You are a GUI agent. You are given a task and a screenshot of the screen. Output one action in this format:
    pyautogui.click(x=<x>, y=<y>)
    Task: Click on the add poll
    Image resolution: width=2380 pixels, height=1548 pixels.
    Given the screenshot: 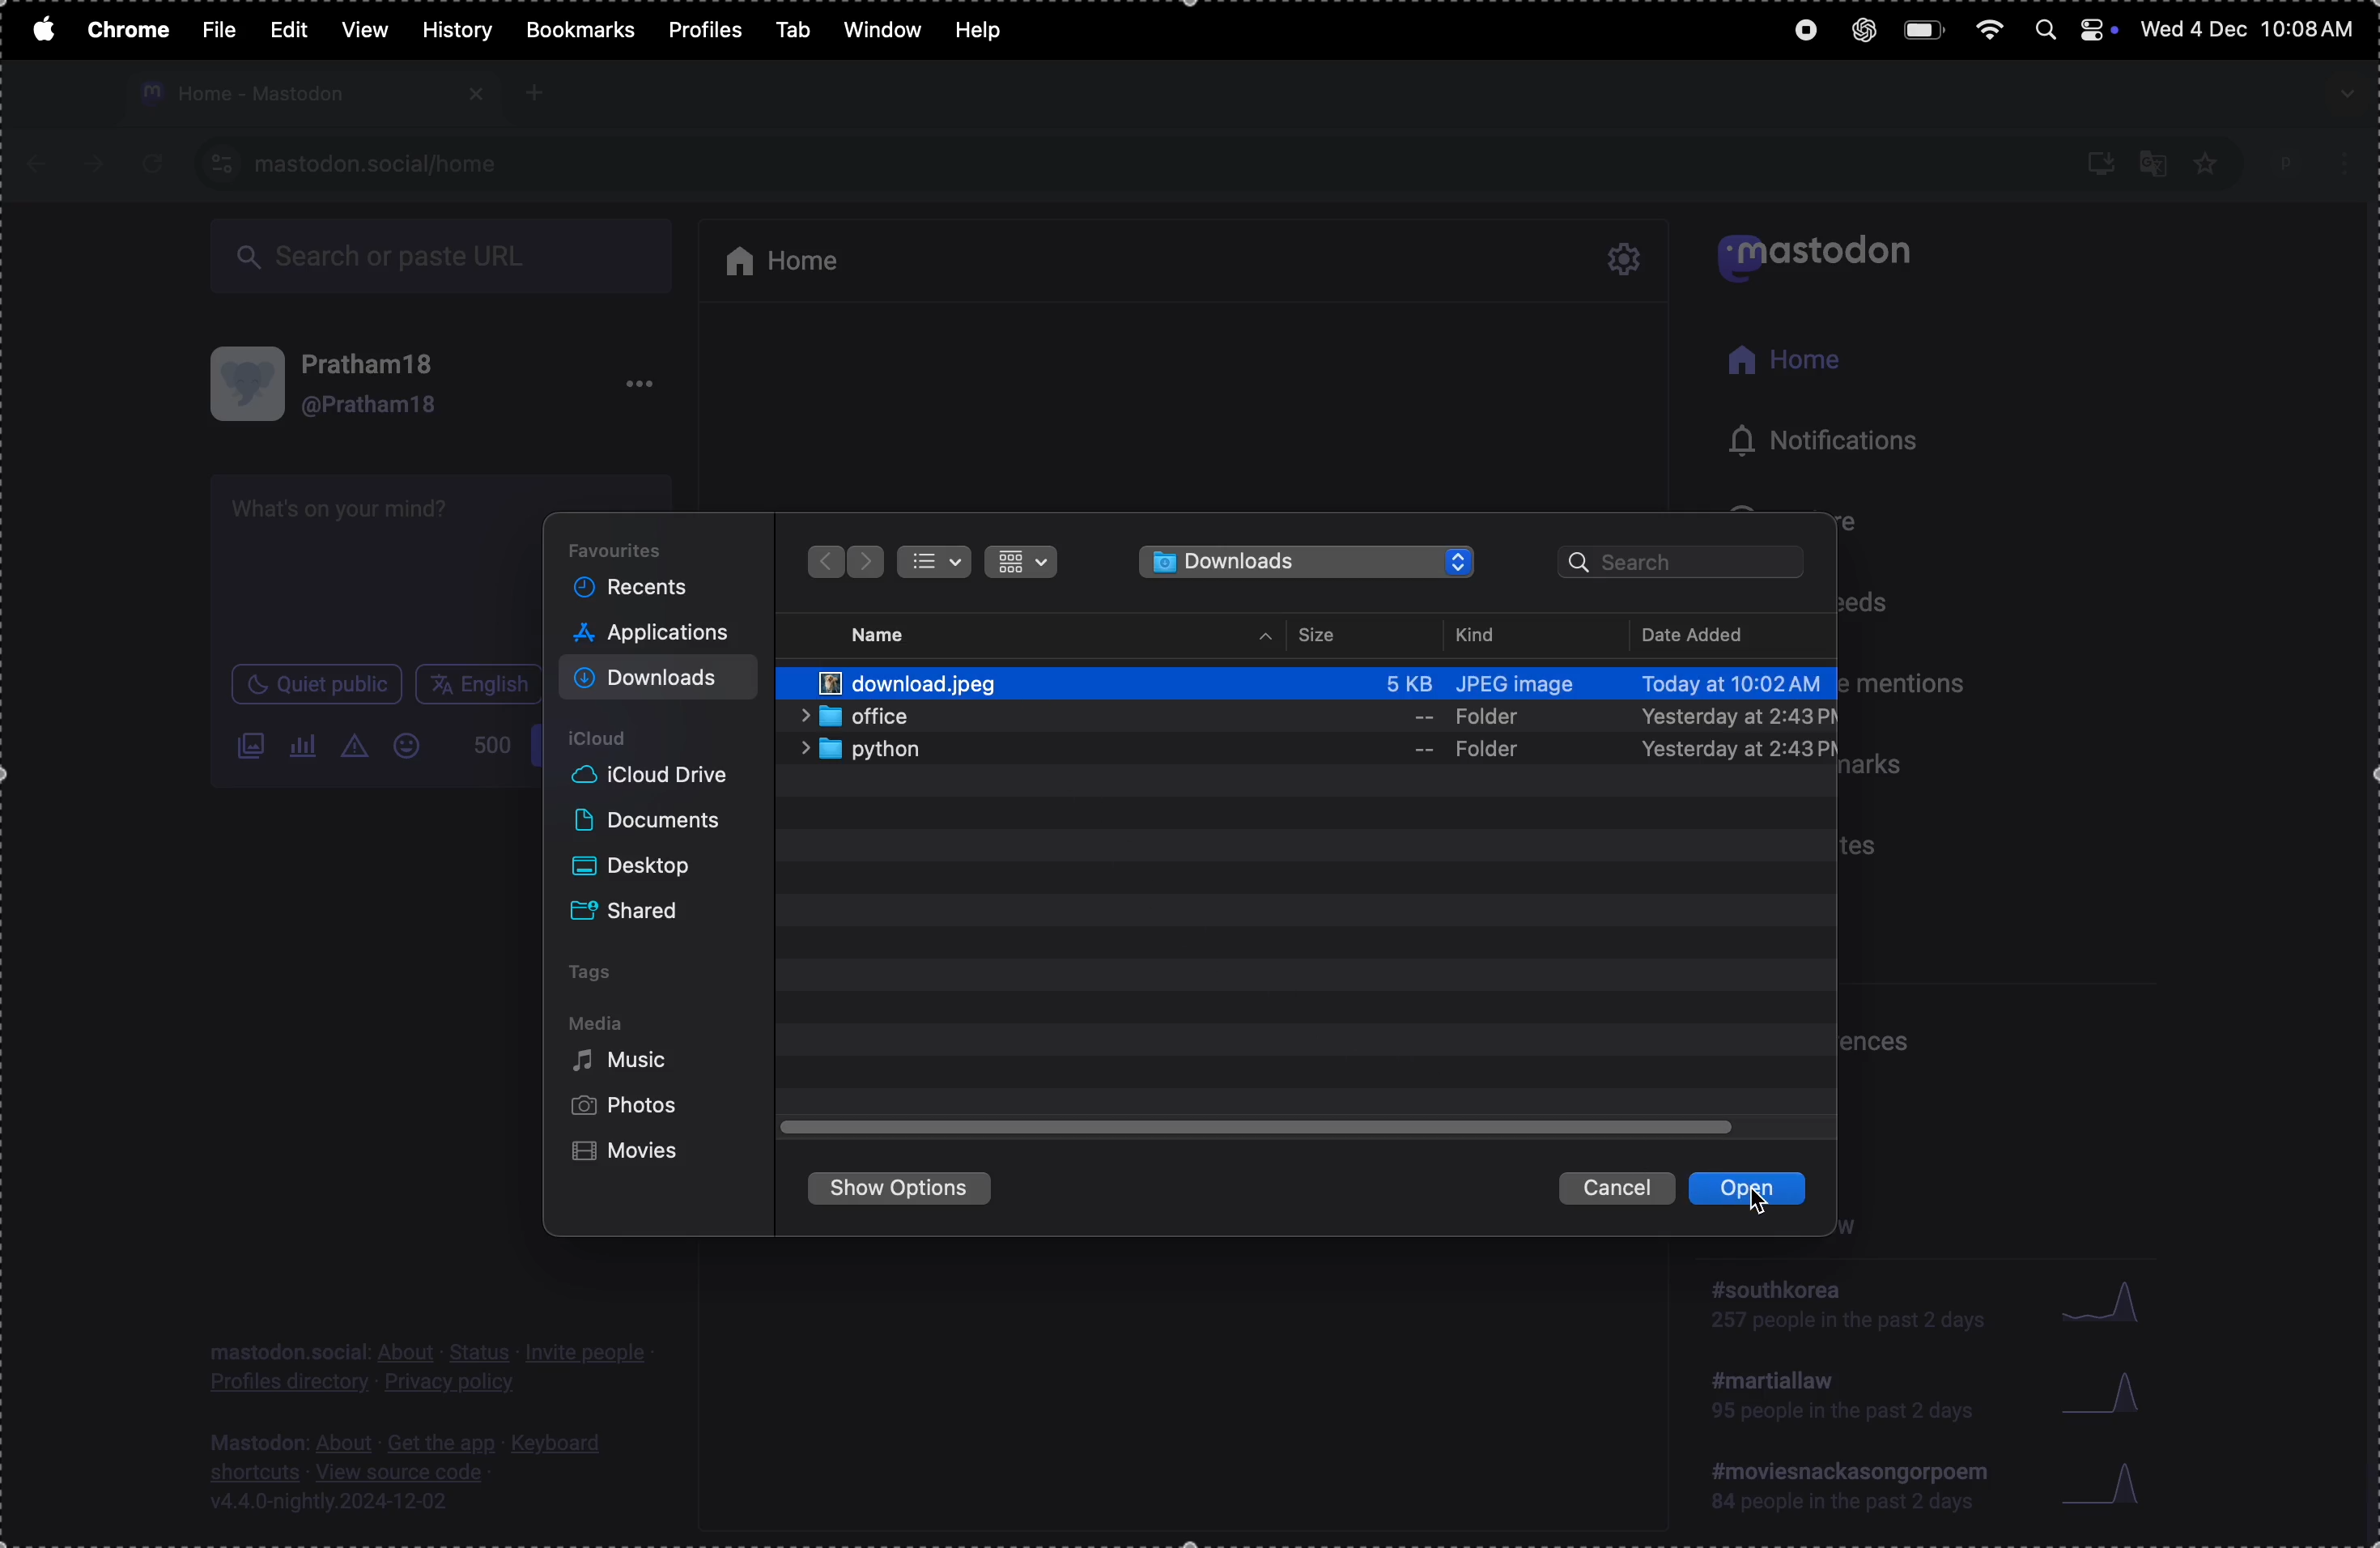 What is the action you would take?
    pyautogui.click(x=305, y=745)
    